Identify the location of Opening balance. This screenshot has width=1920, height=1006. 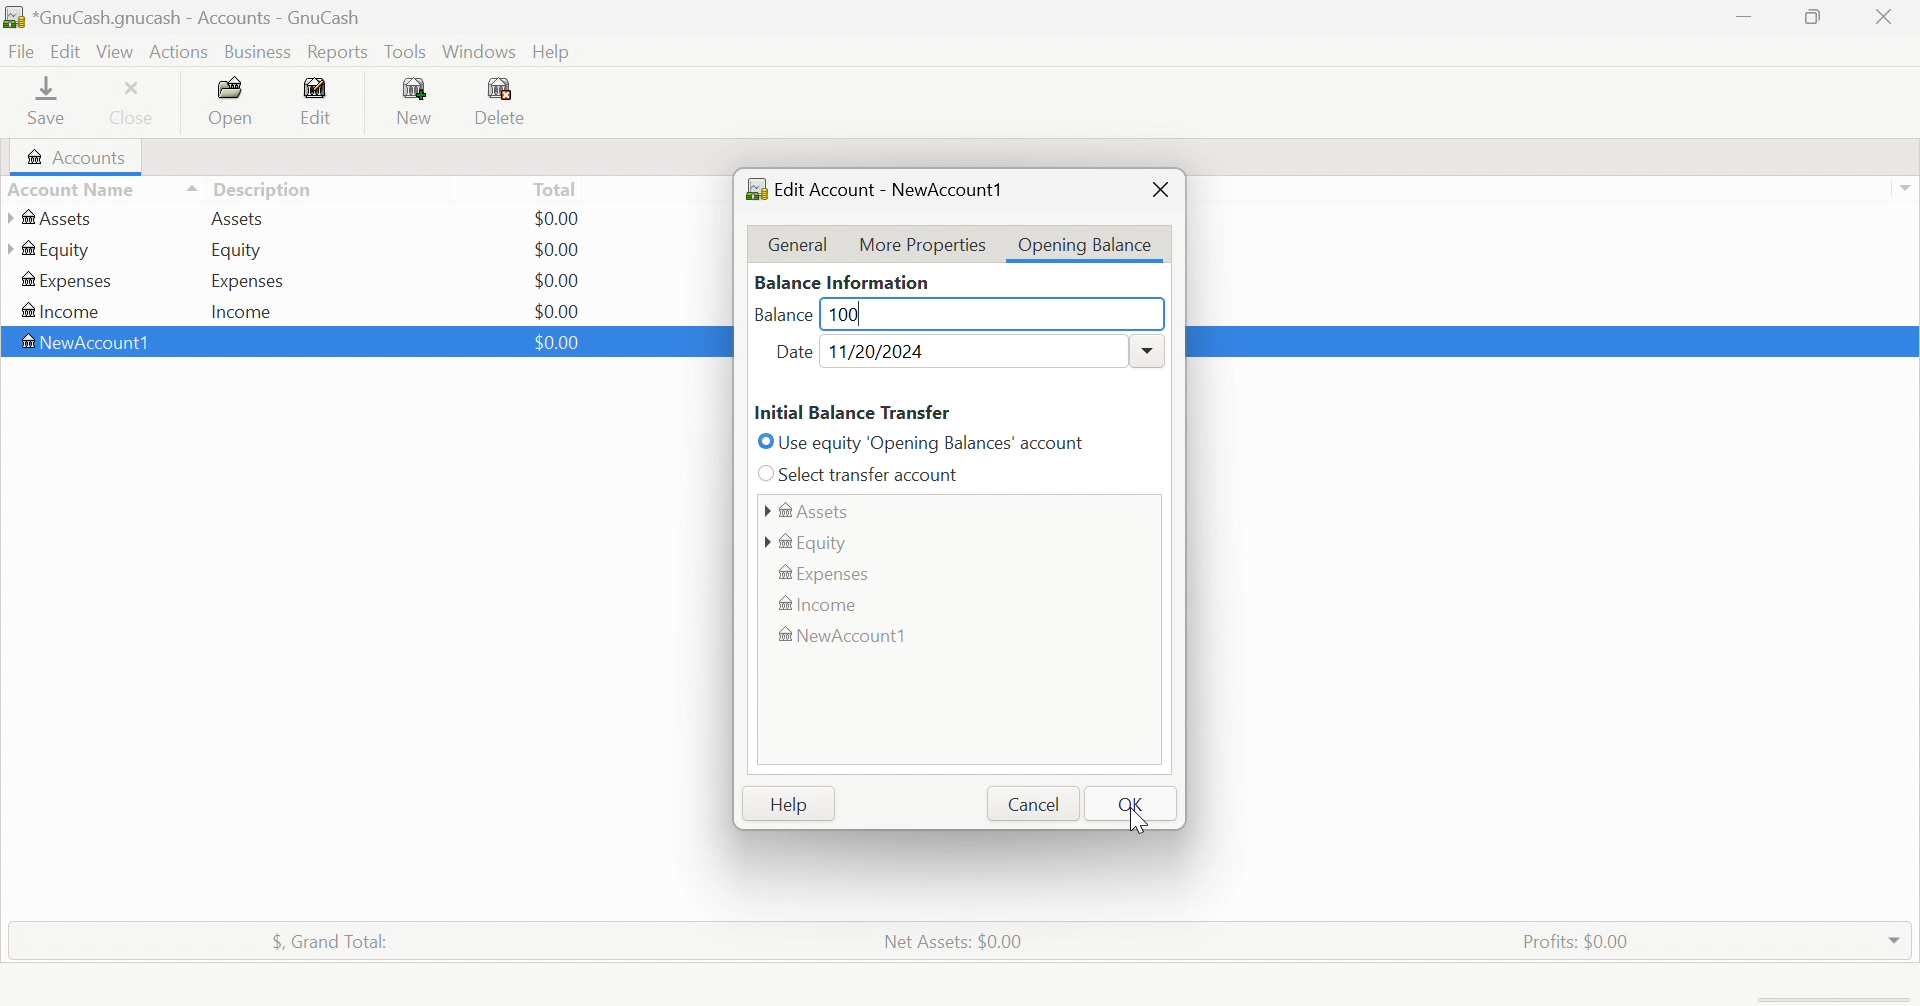
(1084, 245).